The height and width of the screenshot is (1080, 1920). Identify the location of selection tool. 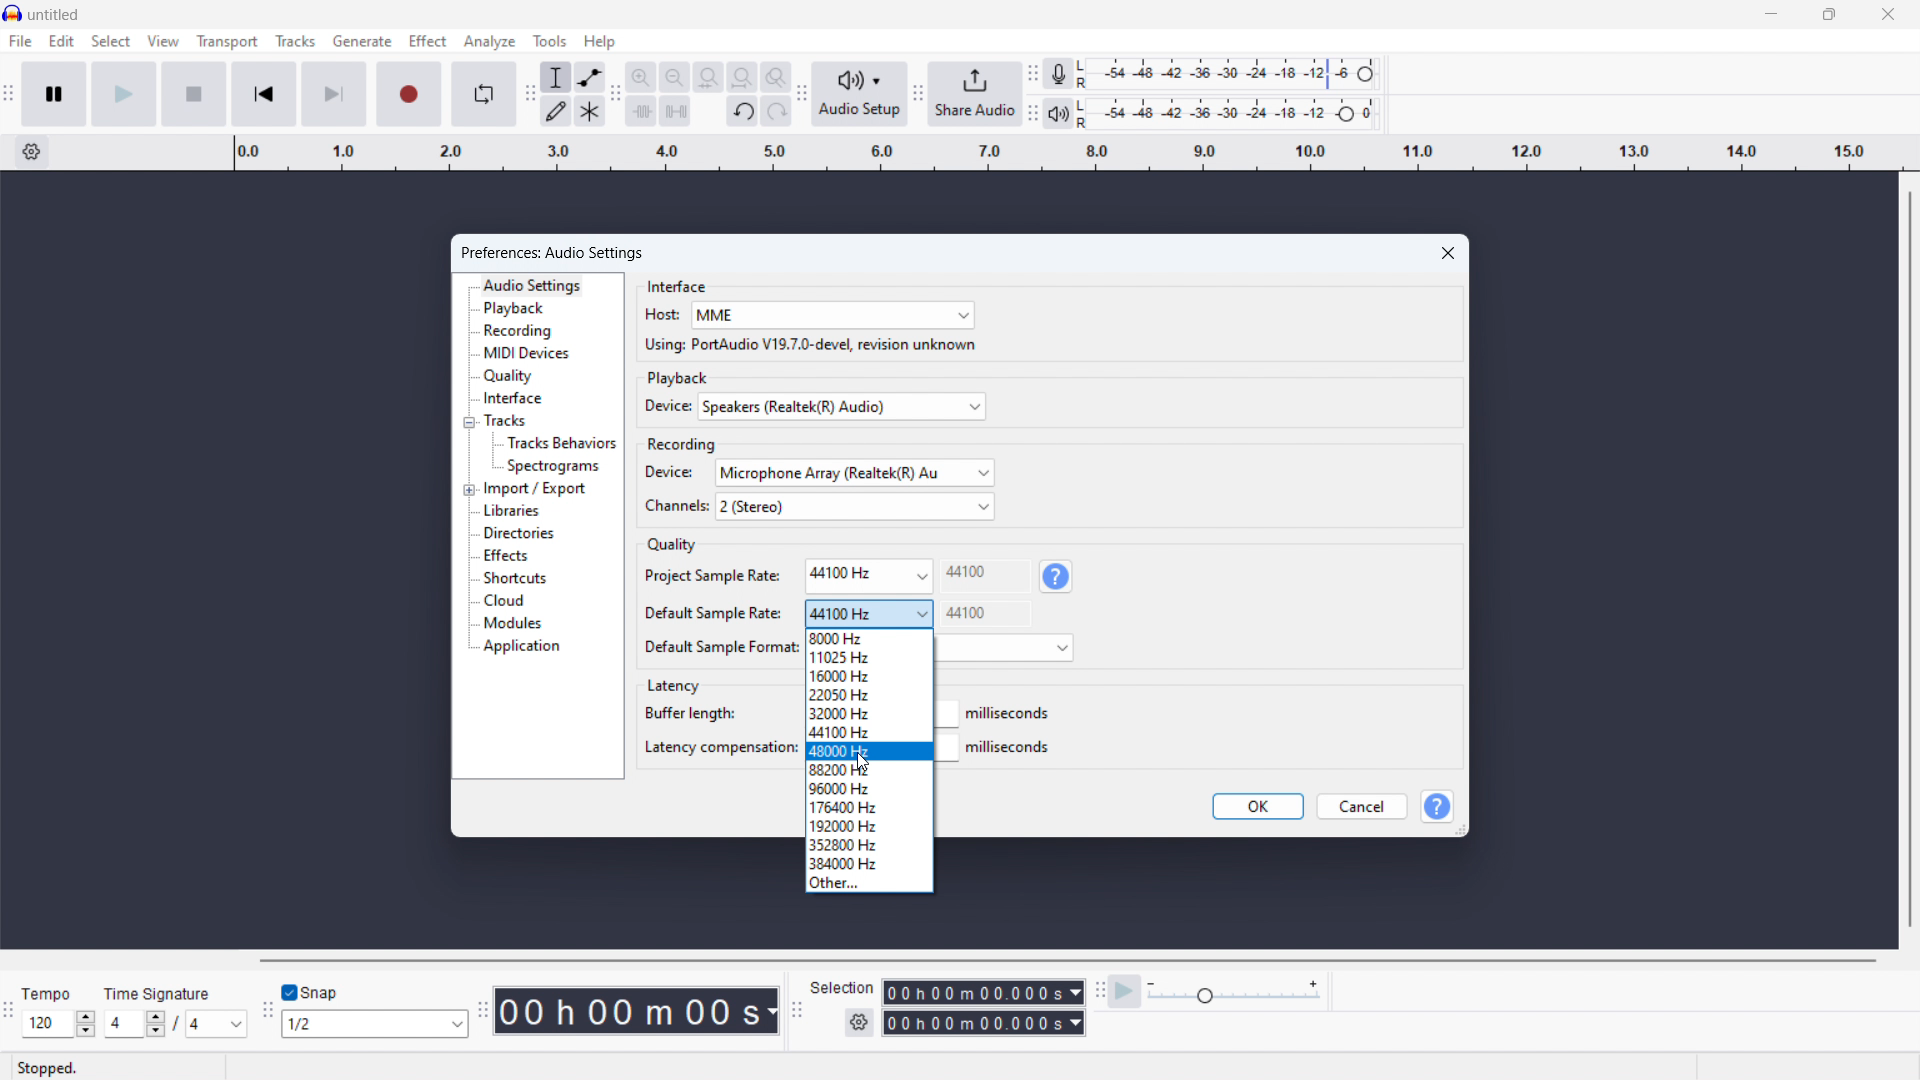
(555, 77).